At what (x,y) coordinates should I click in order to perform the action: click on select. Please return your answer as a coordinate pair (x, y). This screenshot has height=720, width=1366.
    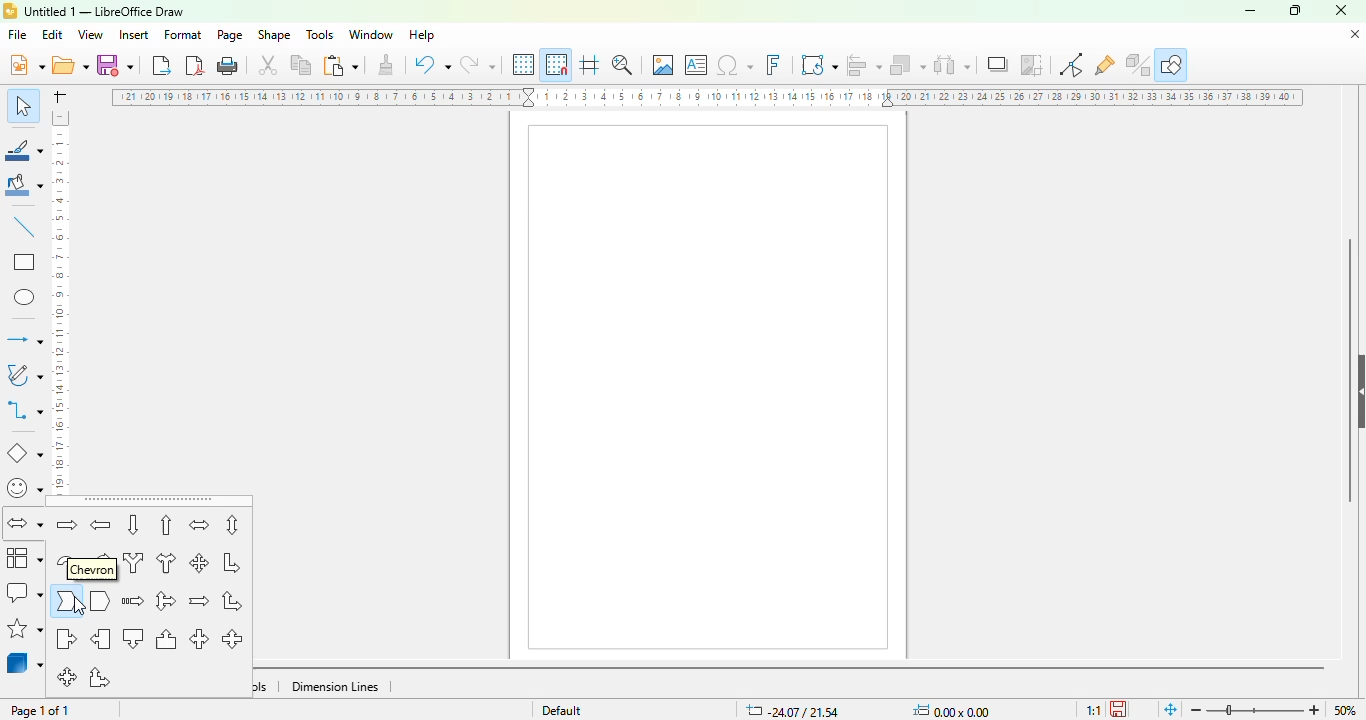
    Looking at the image, I should click on (22, 105).